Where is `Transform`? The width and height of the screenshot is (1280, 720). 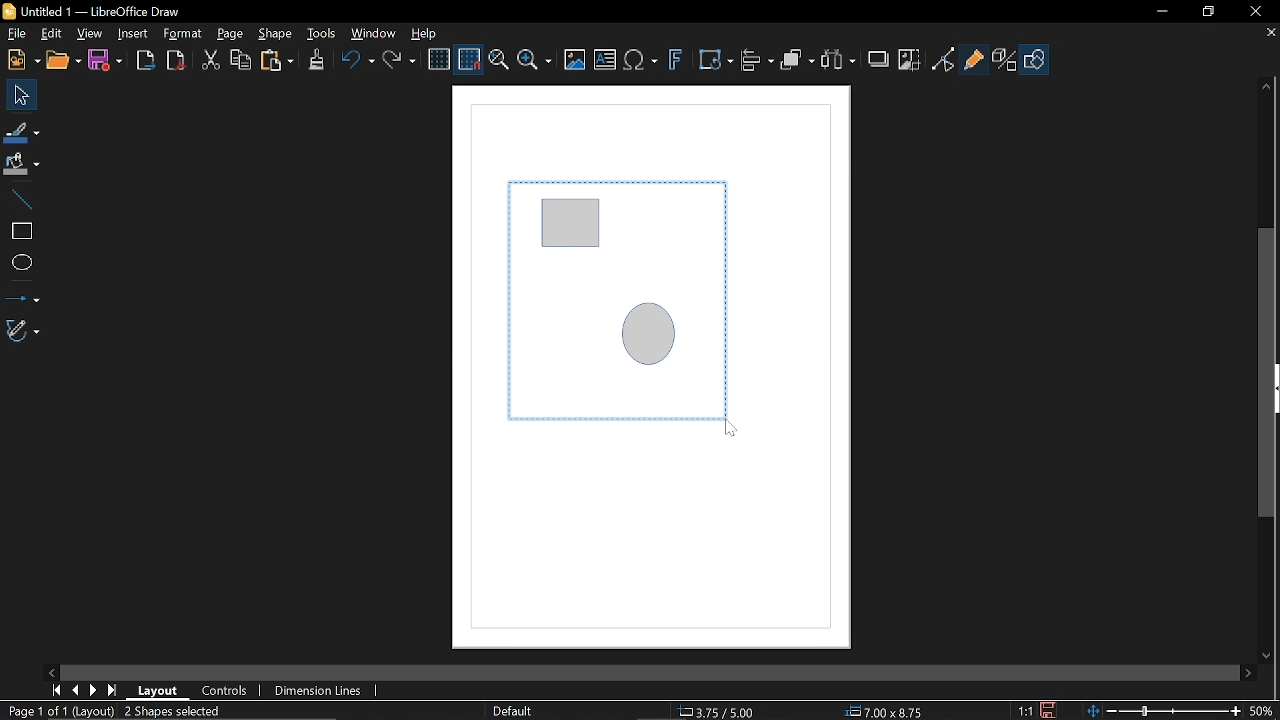
Transform is located at coordinates (715, 61).